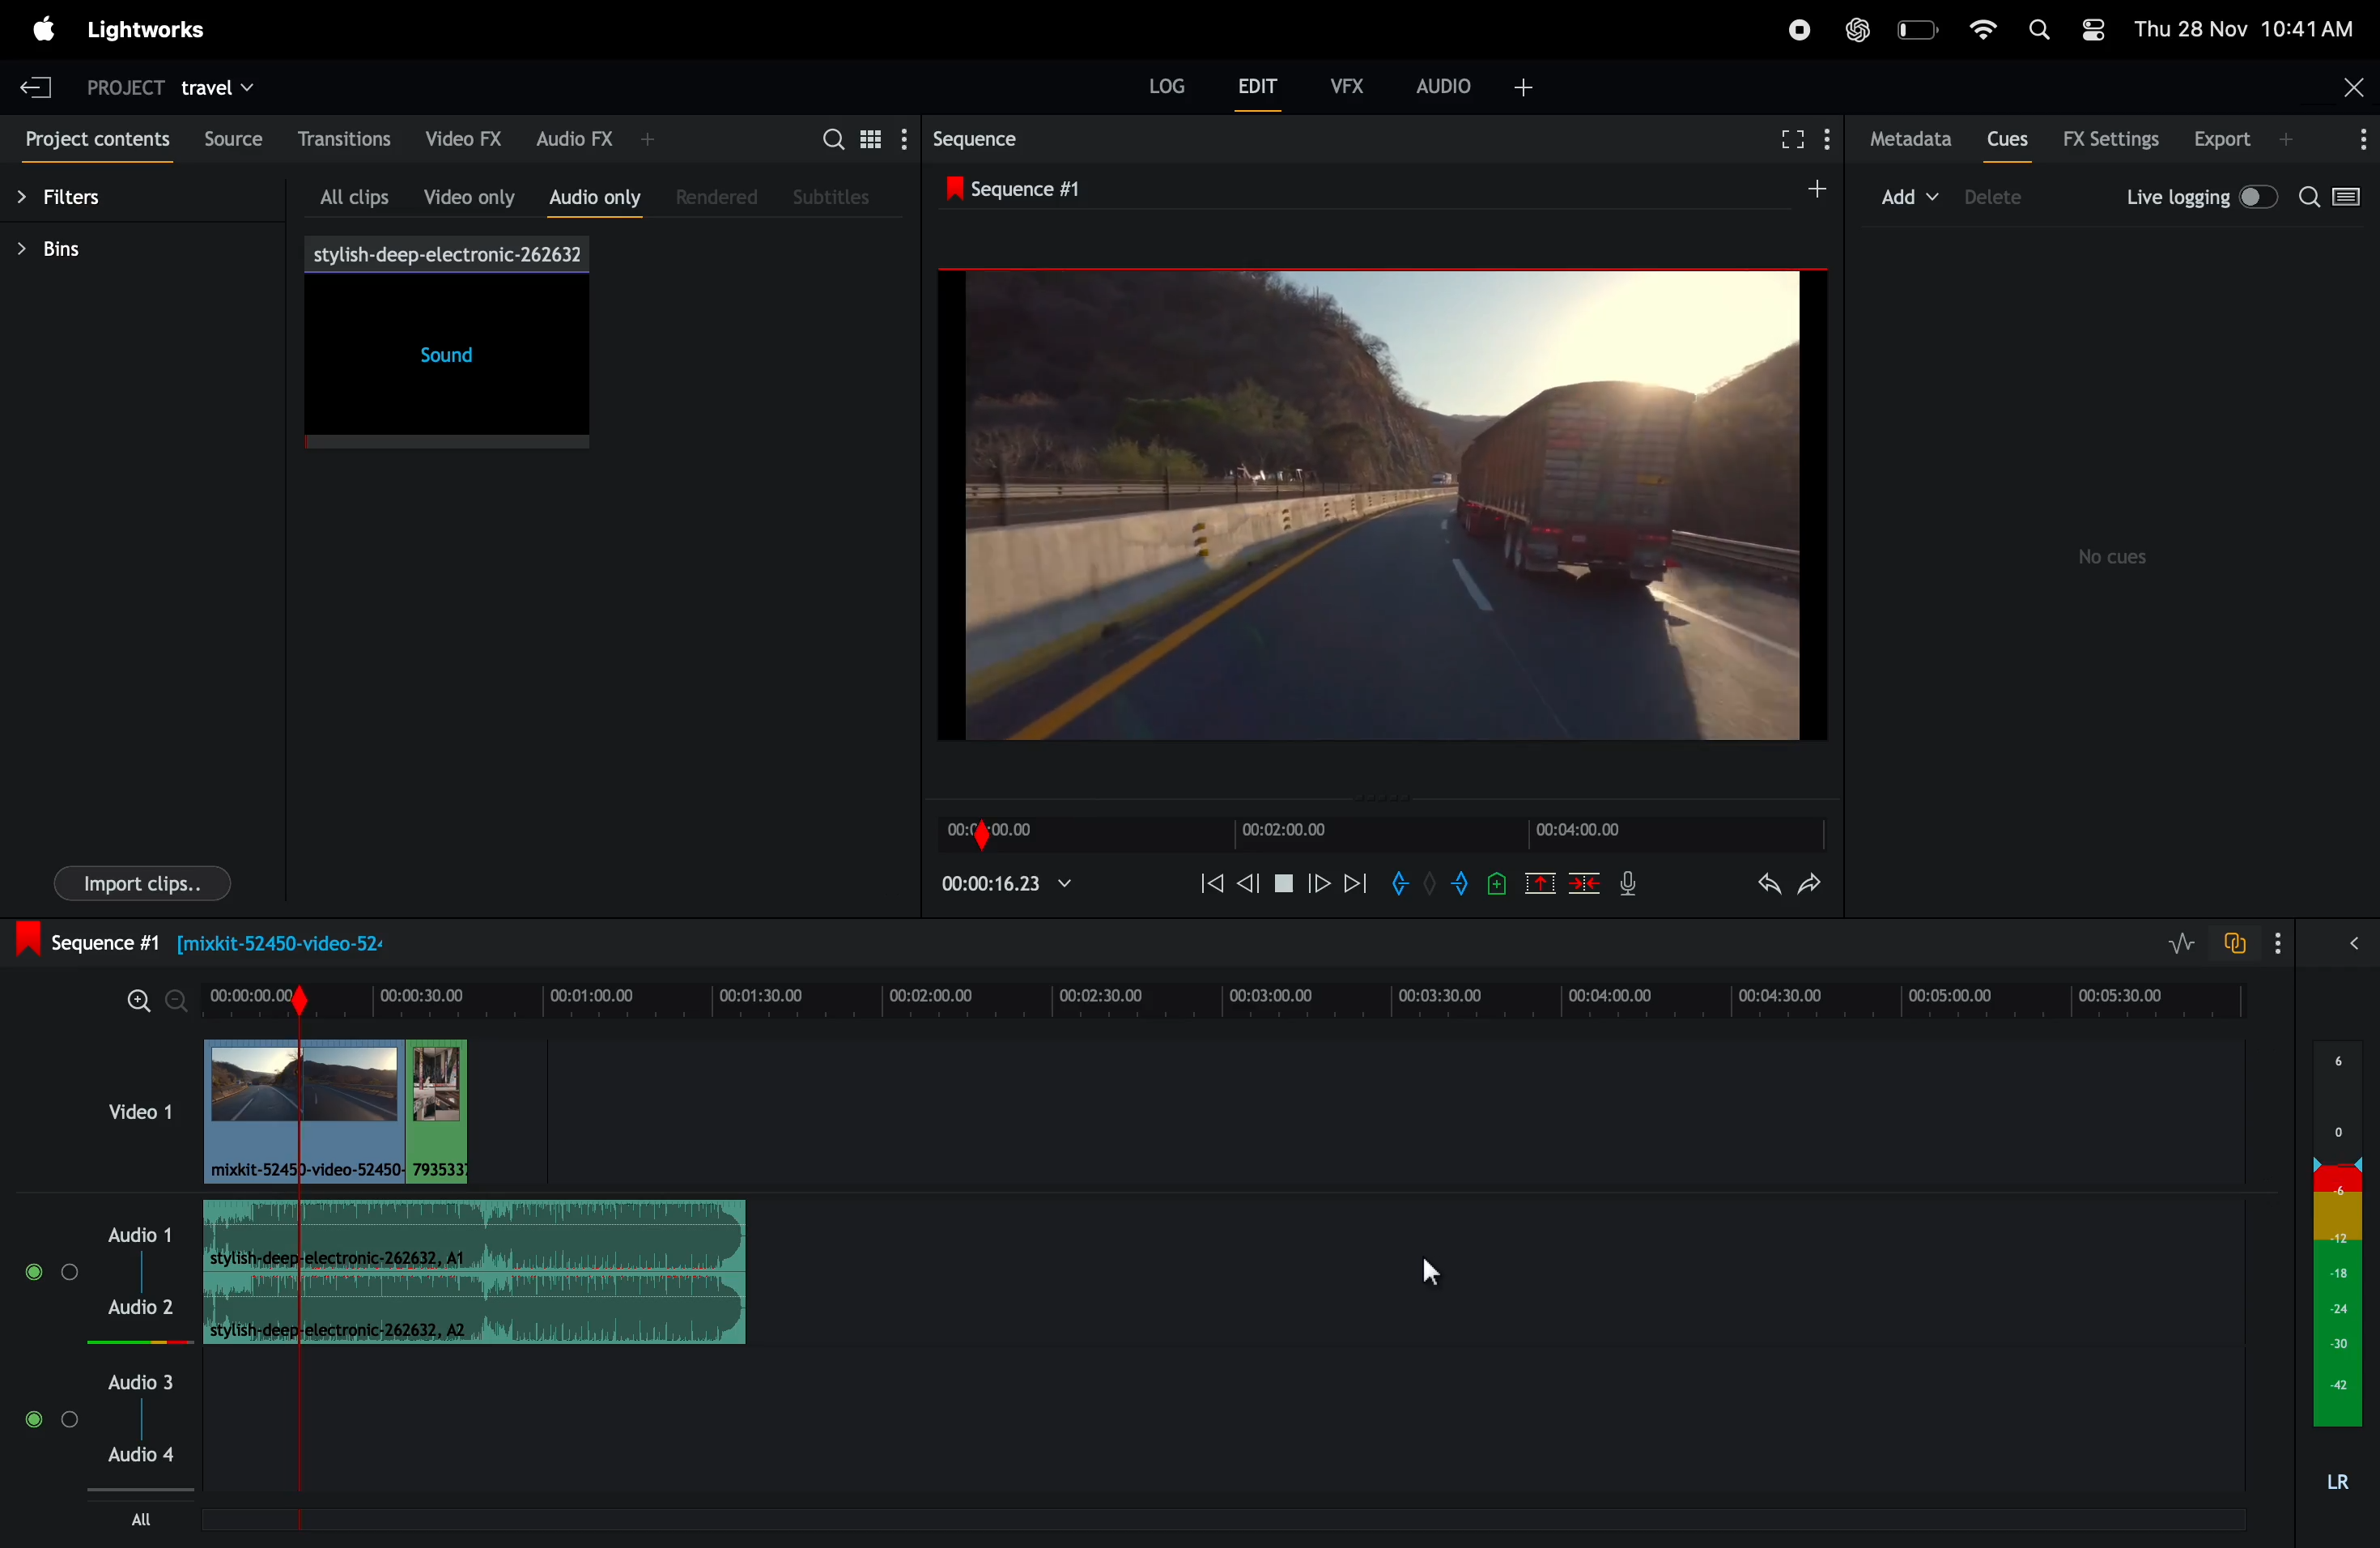 The image size is (2380, 1548). I want to click on Mute/Unmute track, so click(42, 1272).